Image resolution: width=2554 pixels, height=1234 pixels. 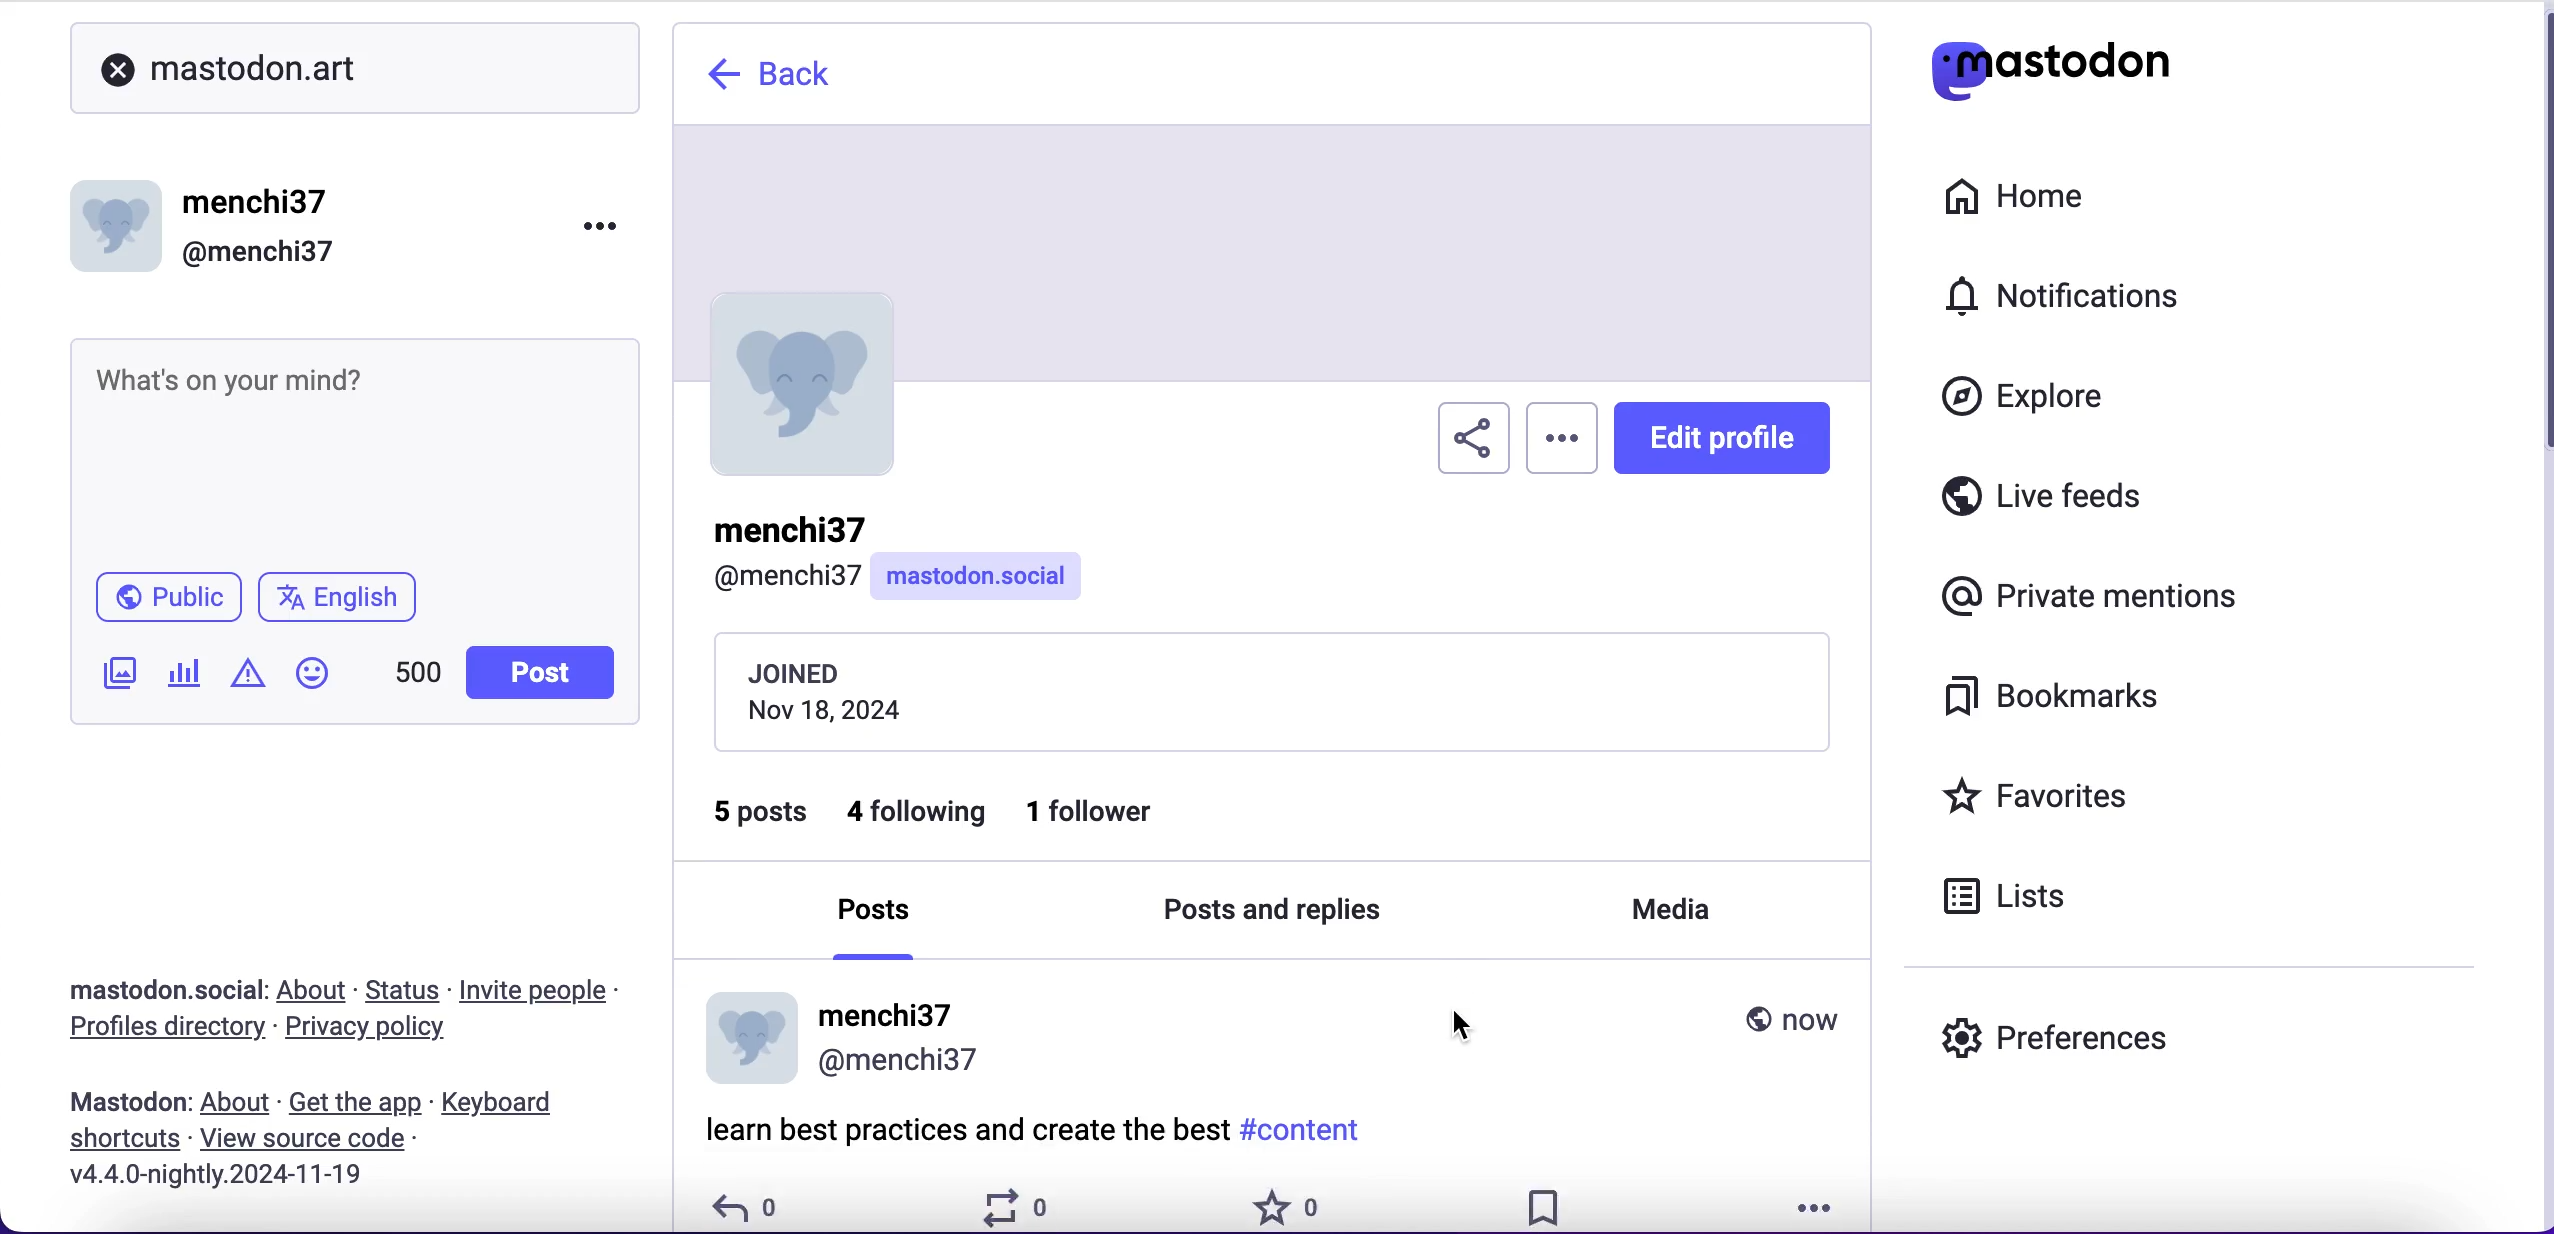 I want to click on mastodon.social, so click(x=156, y=987).